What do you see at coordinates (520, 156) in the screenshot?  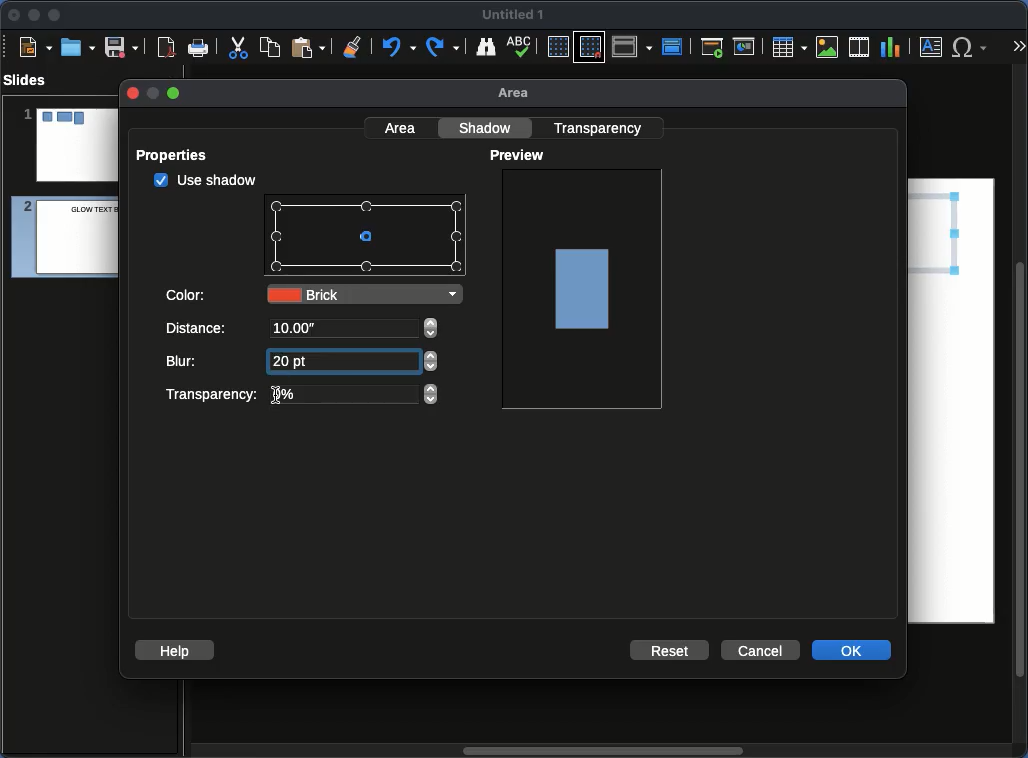 I see `Preview` at bounding box center [520, 156].